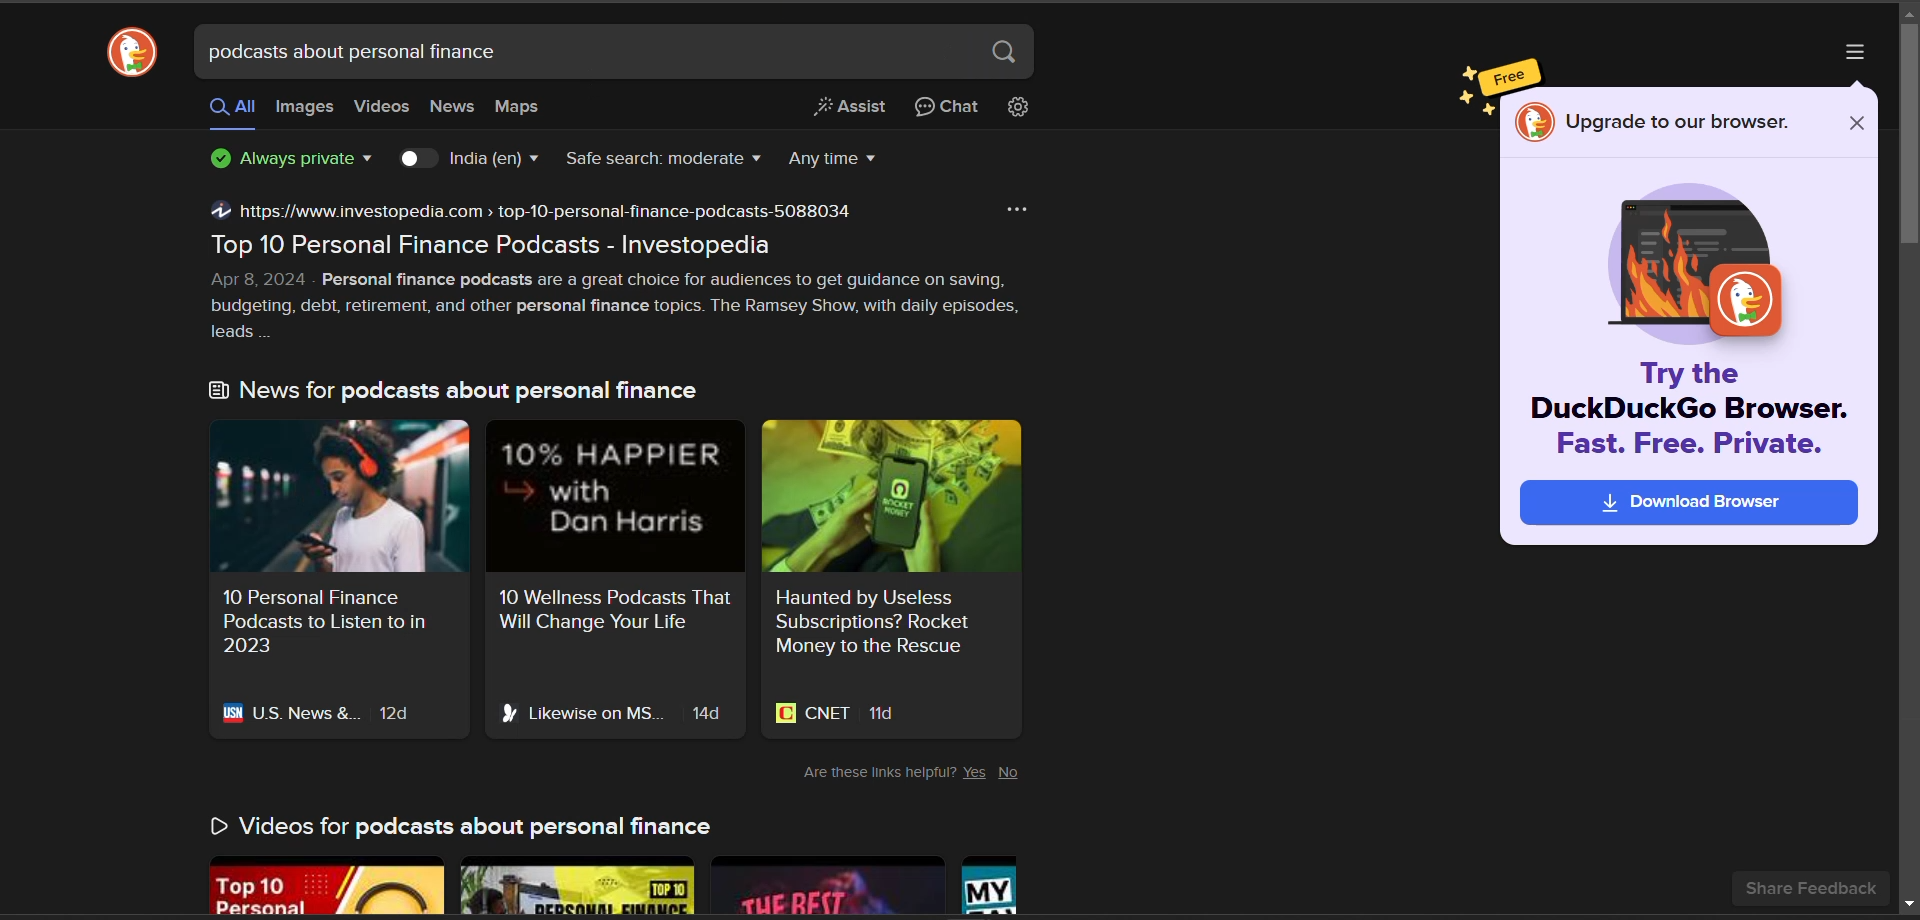 Image resolution: width=1920 pixels, height=920 pixels. I want to click on podcasts about personal finance, so click(351, 54).